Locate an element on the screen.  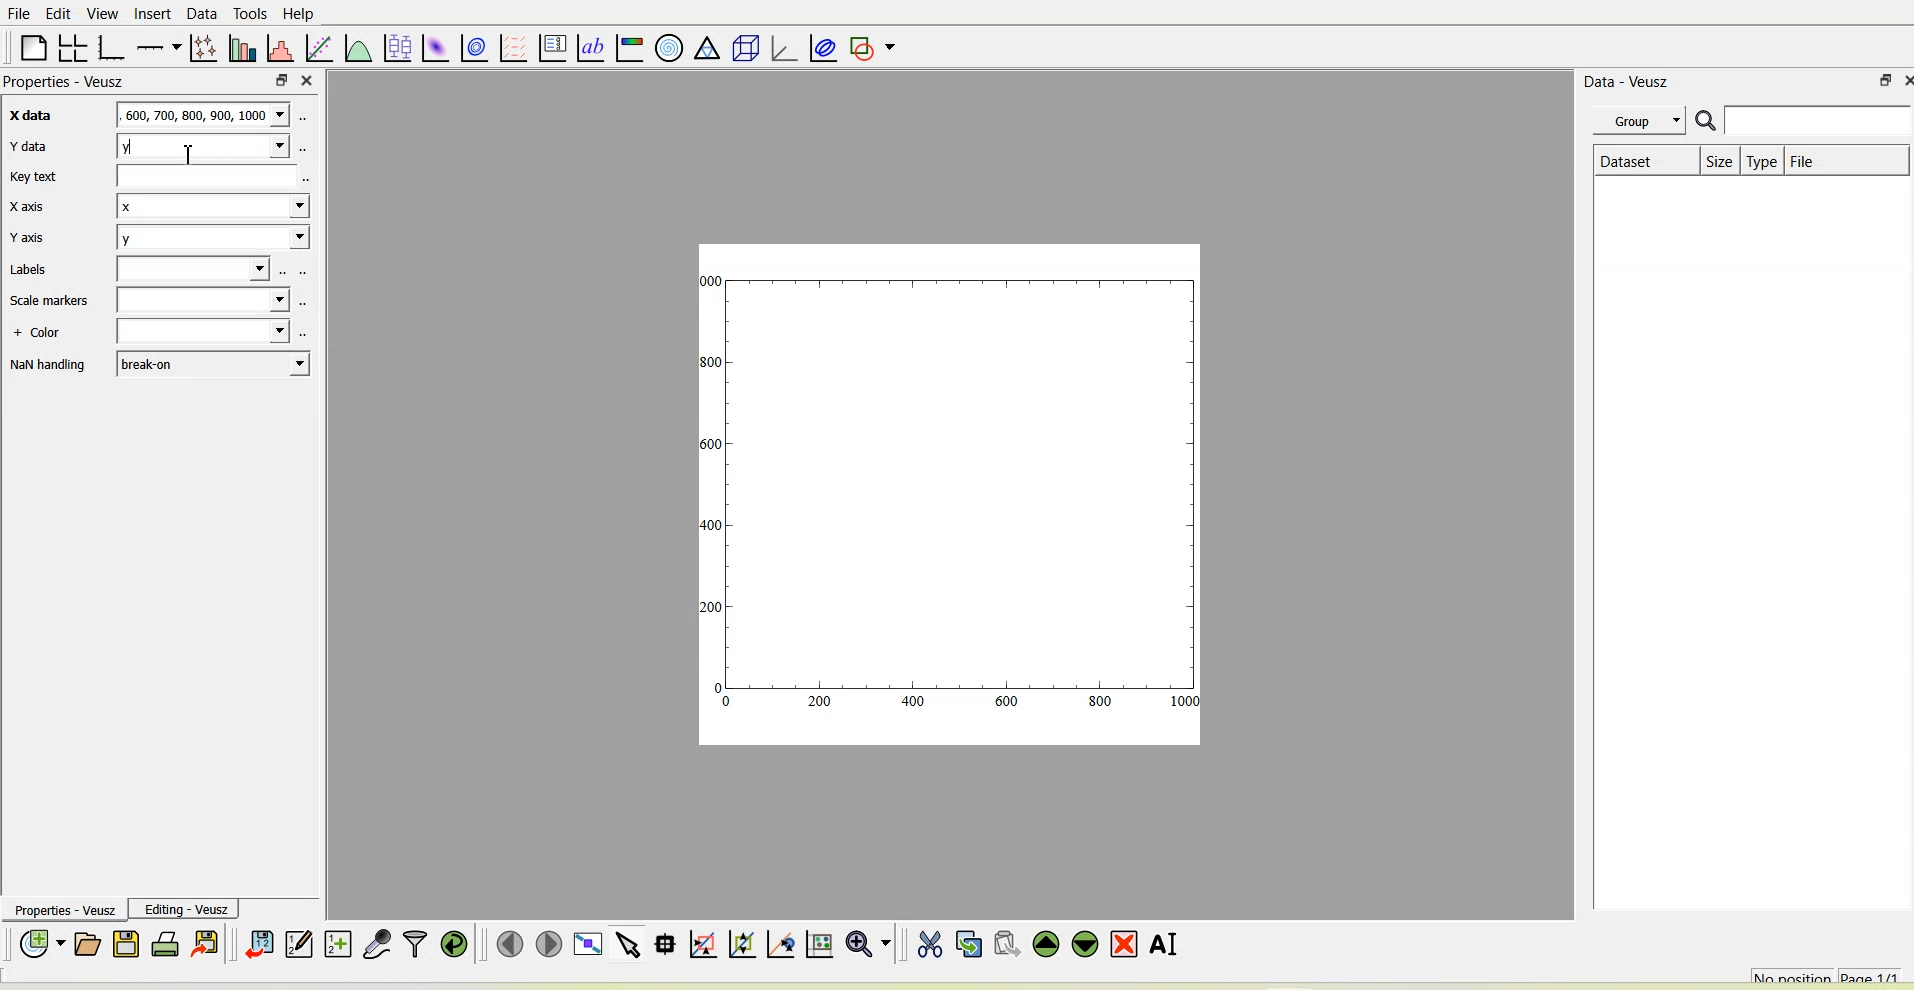
Click to recenter graph axes is located at coordinates (780, 944).